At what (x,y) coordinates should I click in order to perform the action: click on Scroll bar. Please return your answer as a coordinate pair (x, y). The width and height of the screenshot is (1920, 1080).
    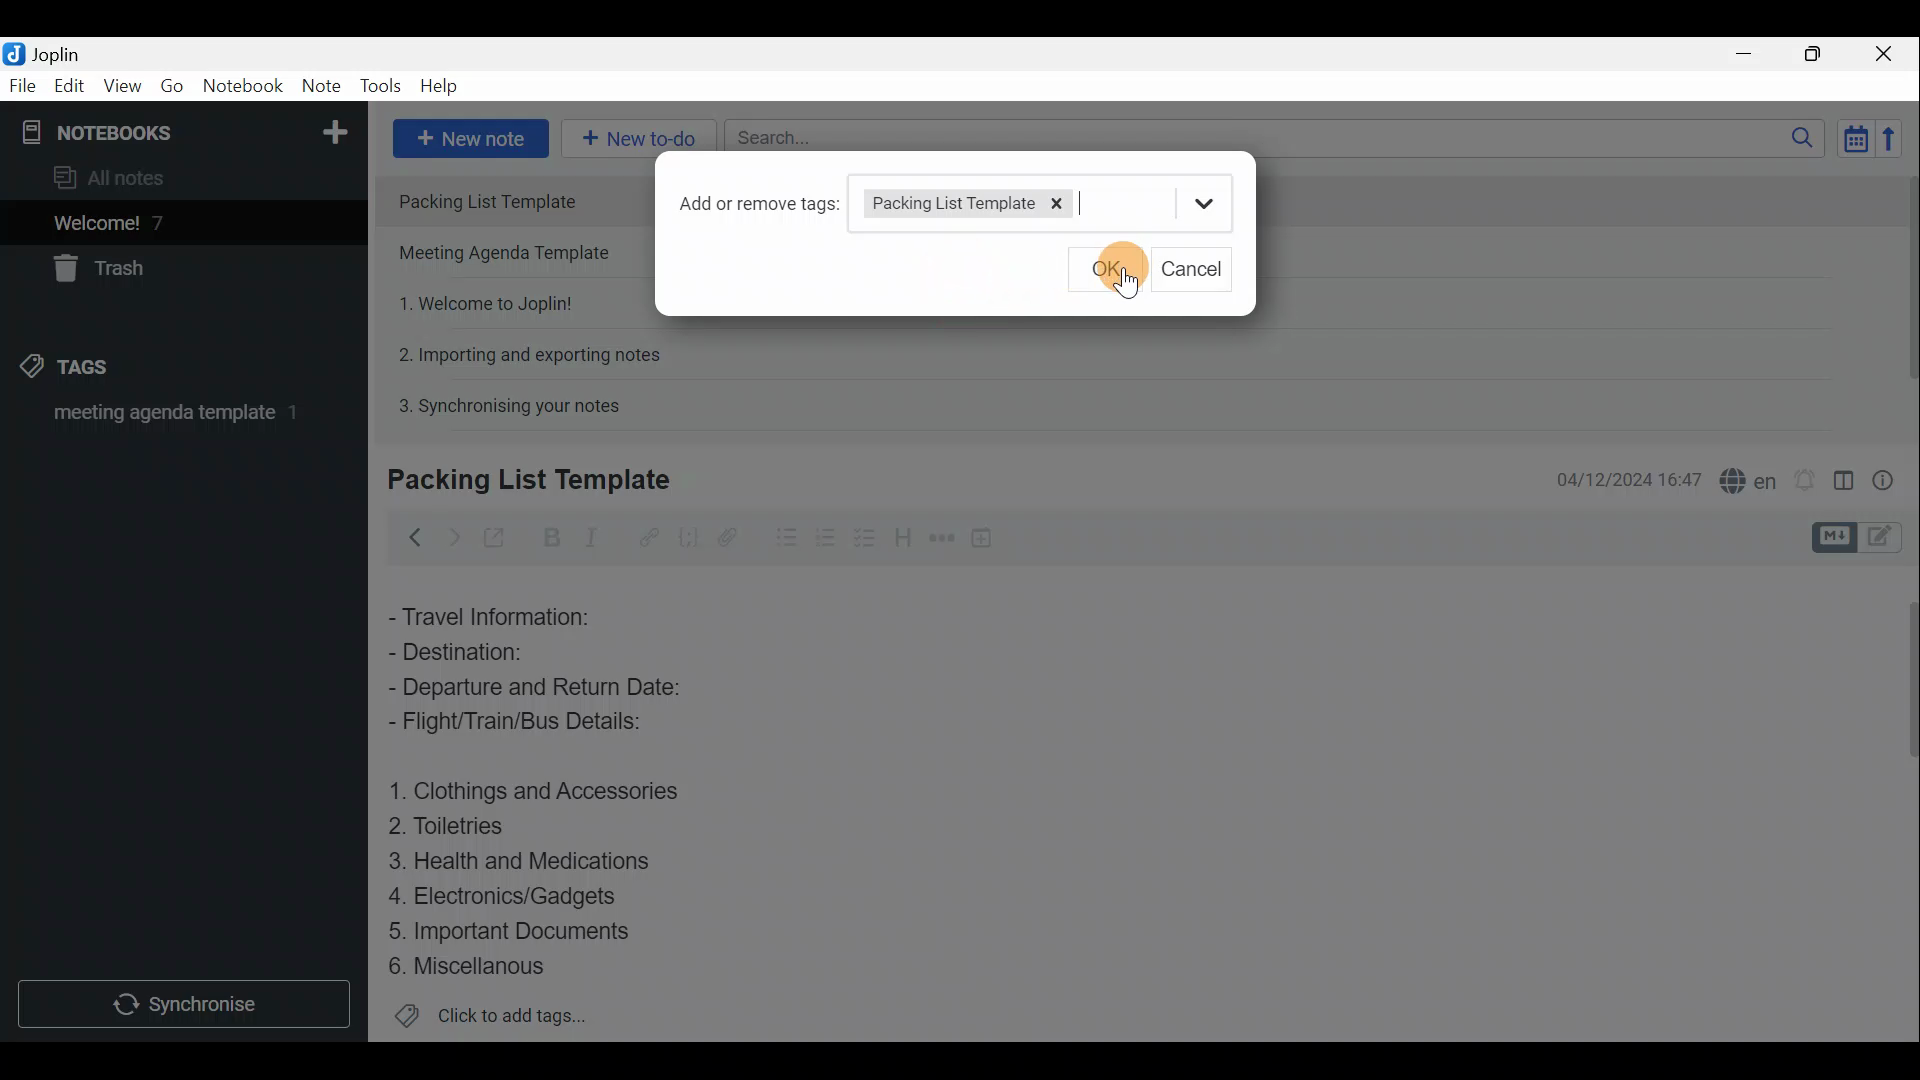
    Looking at the image, I should click on (1902, 801).